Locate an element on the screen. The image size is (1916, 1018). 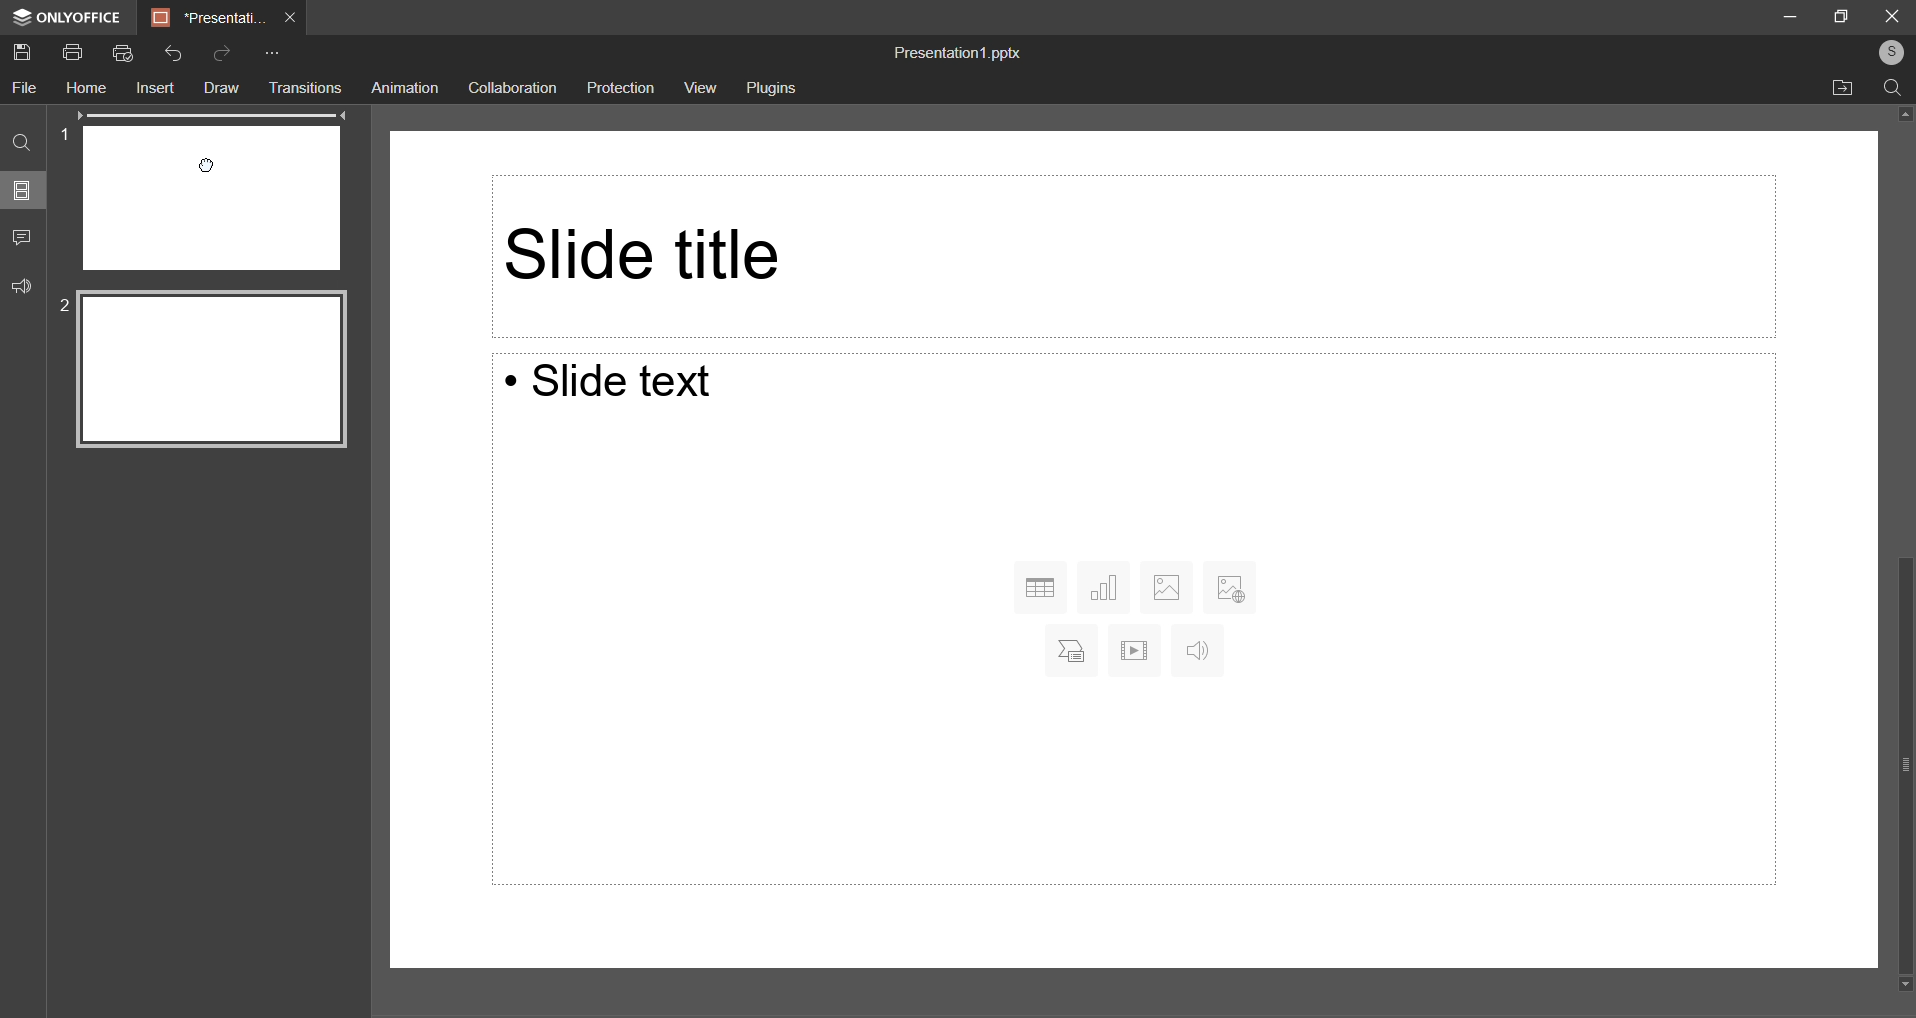
Move down is located at coordinates (1899, 985).